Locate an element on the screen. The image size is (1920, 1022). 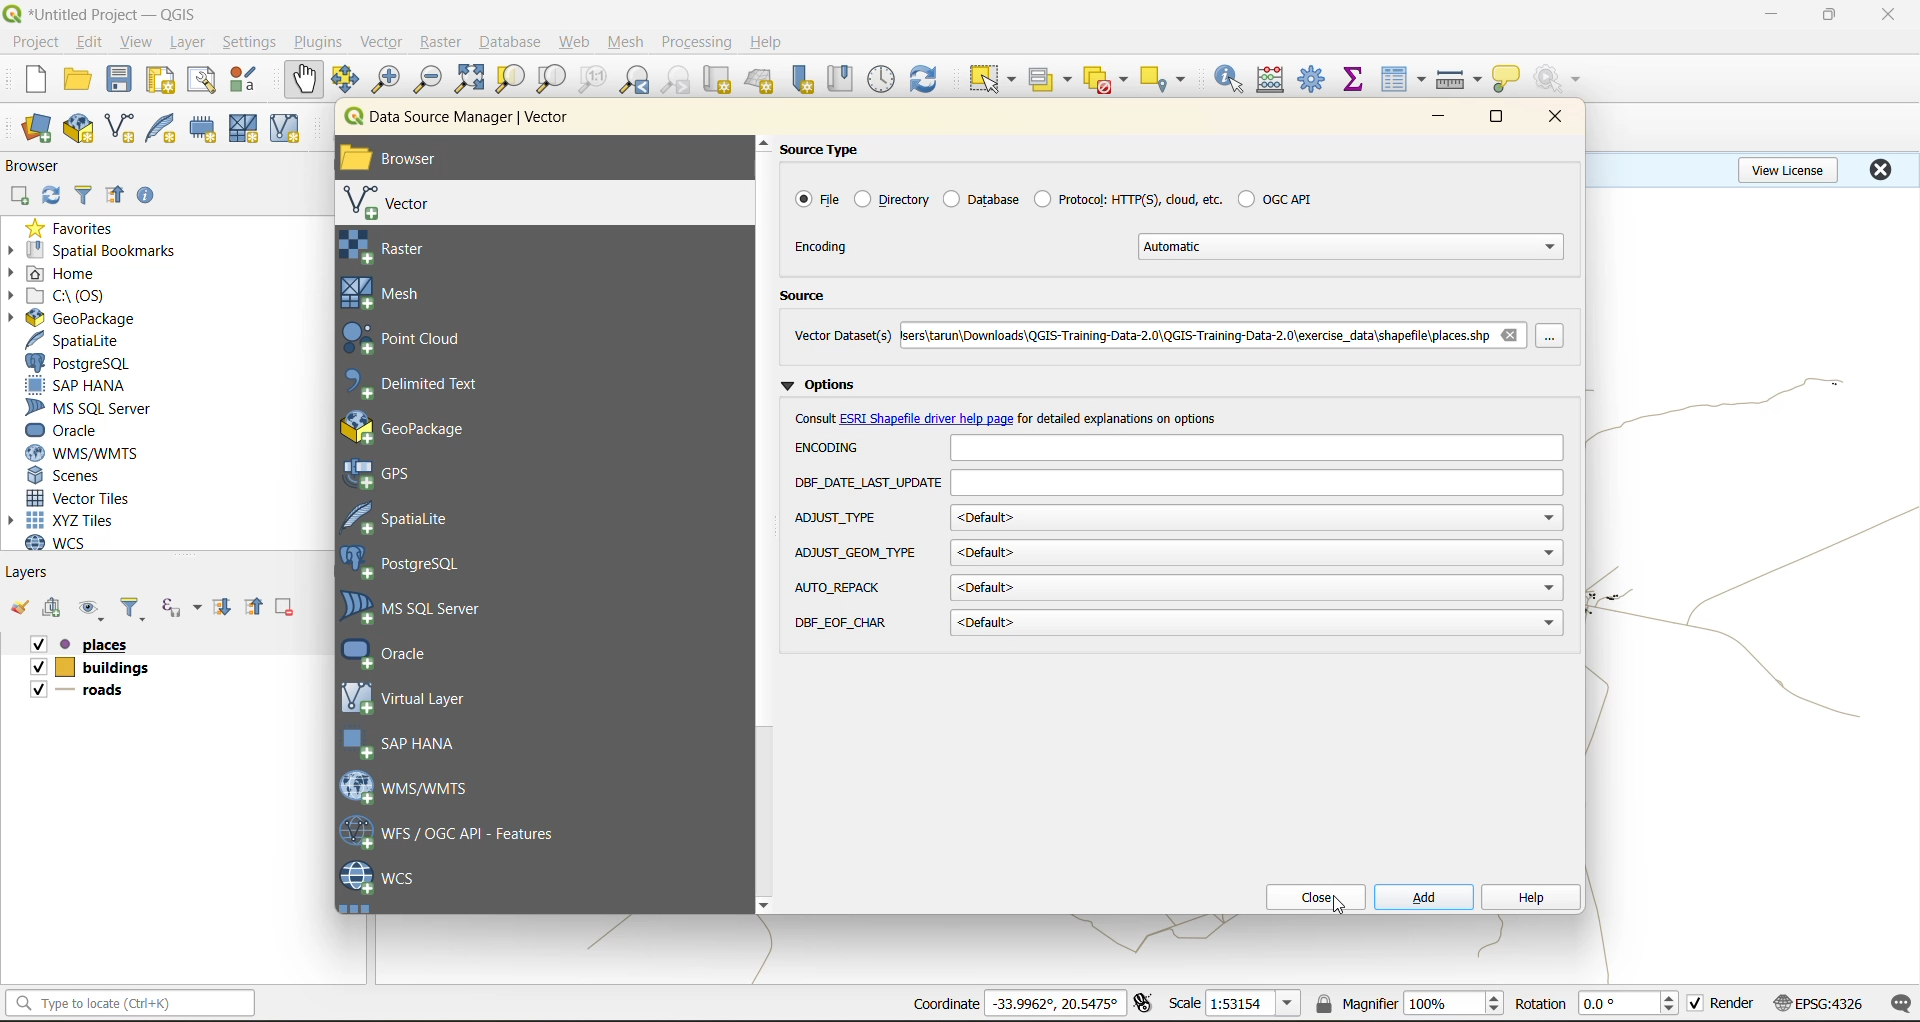
render is located at coordinates (1734, 1003).